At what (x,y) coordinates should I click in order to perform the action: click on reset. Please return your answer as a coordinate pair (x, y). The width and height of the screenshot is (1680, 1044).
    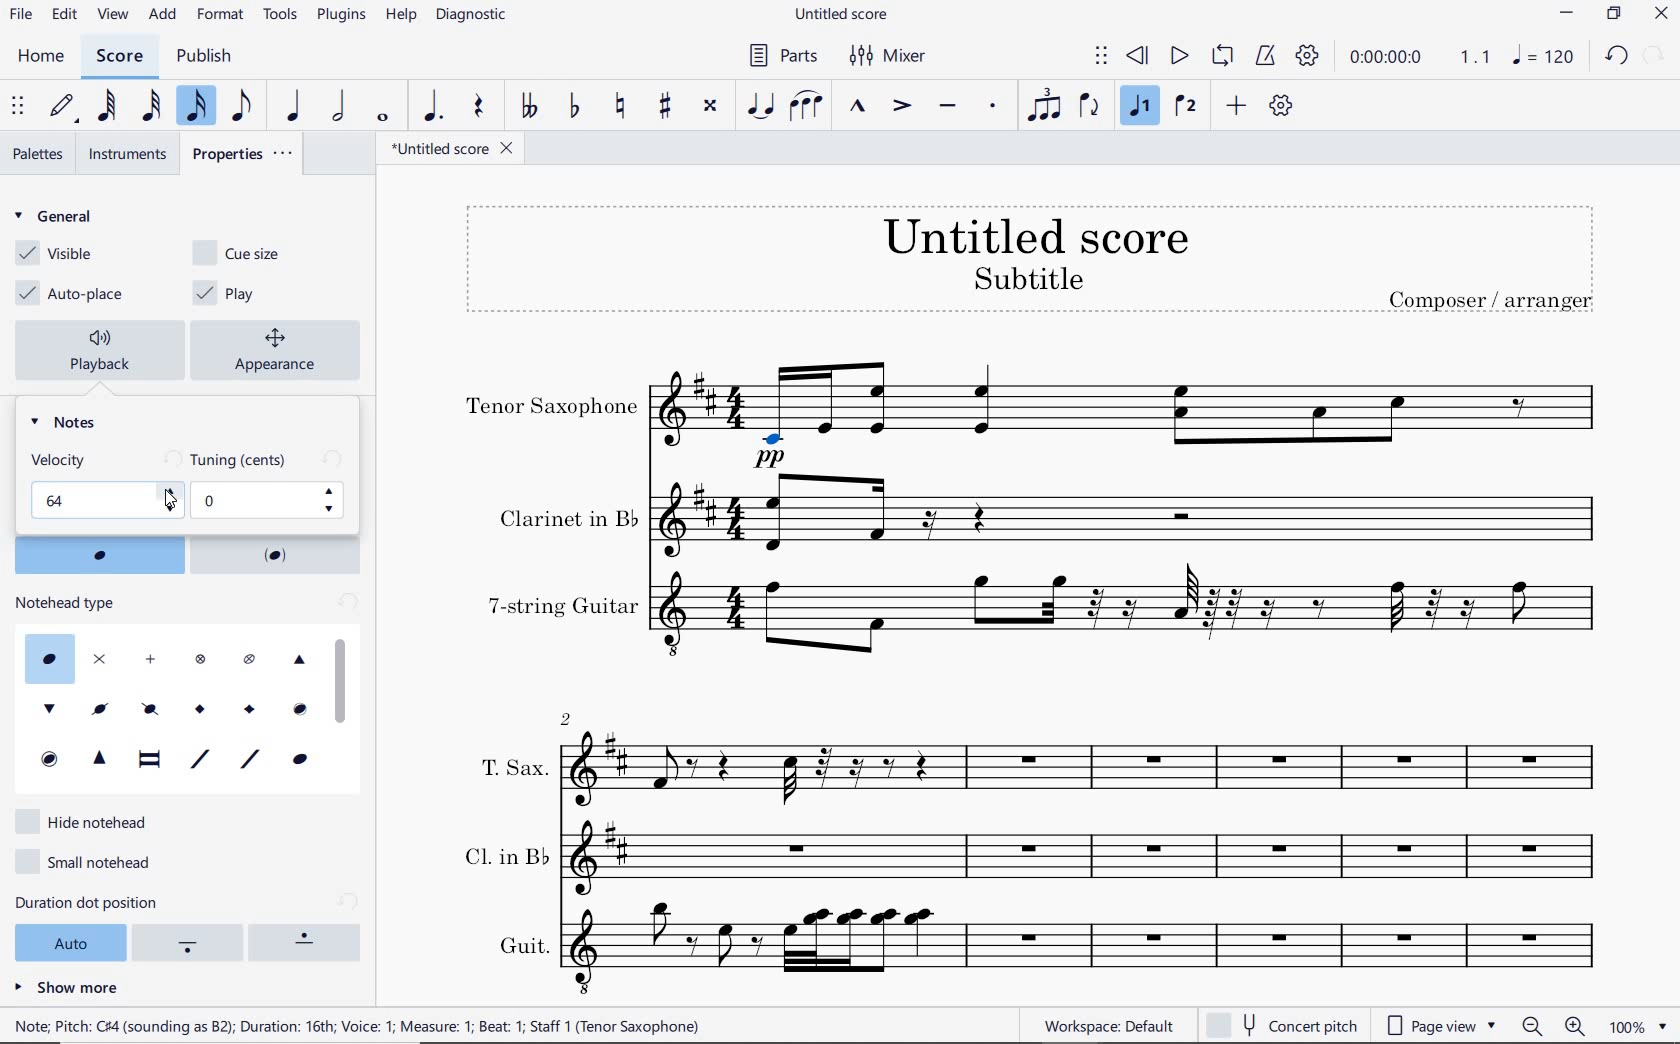
    Looking at the image, I should click on (332, 460).